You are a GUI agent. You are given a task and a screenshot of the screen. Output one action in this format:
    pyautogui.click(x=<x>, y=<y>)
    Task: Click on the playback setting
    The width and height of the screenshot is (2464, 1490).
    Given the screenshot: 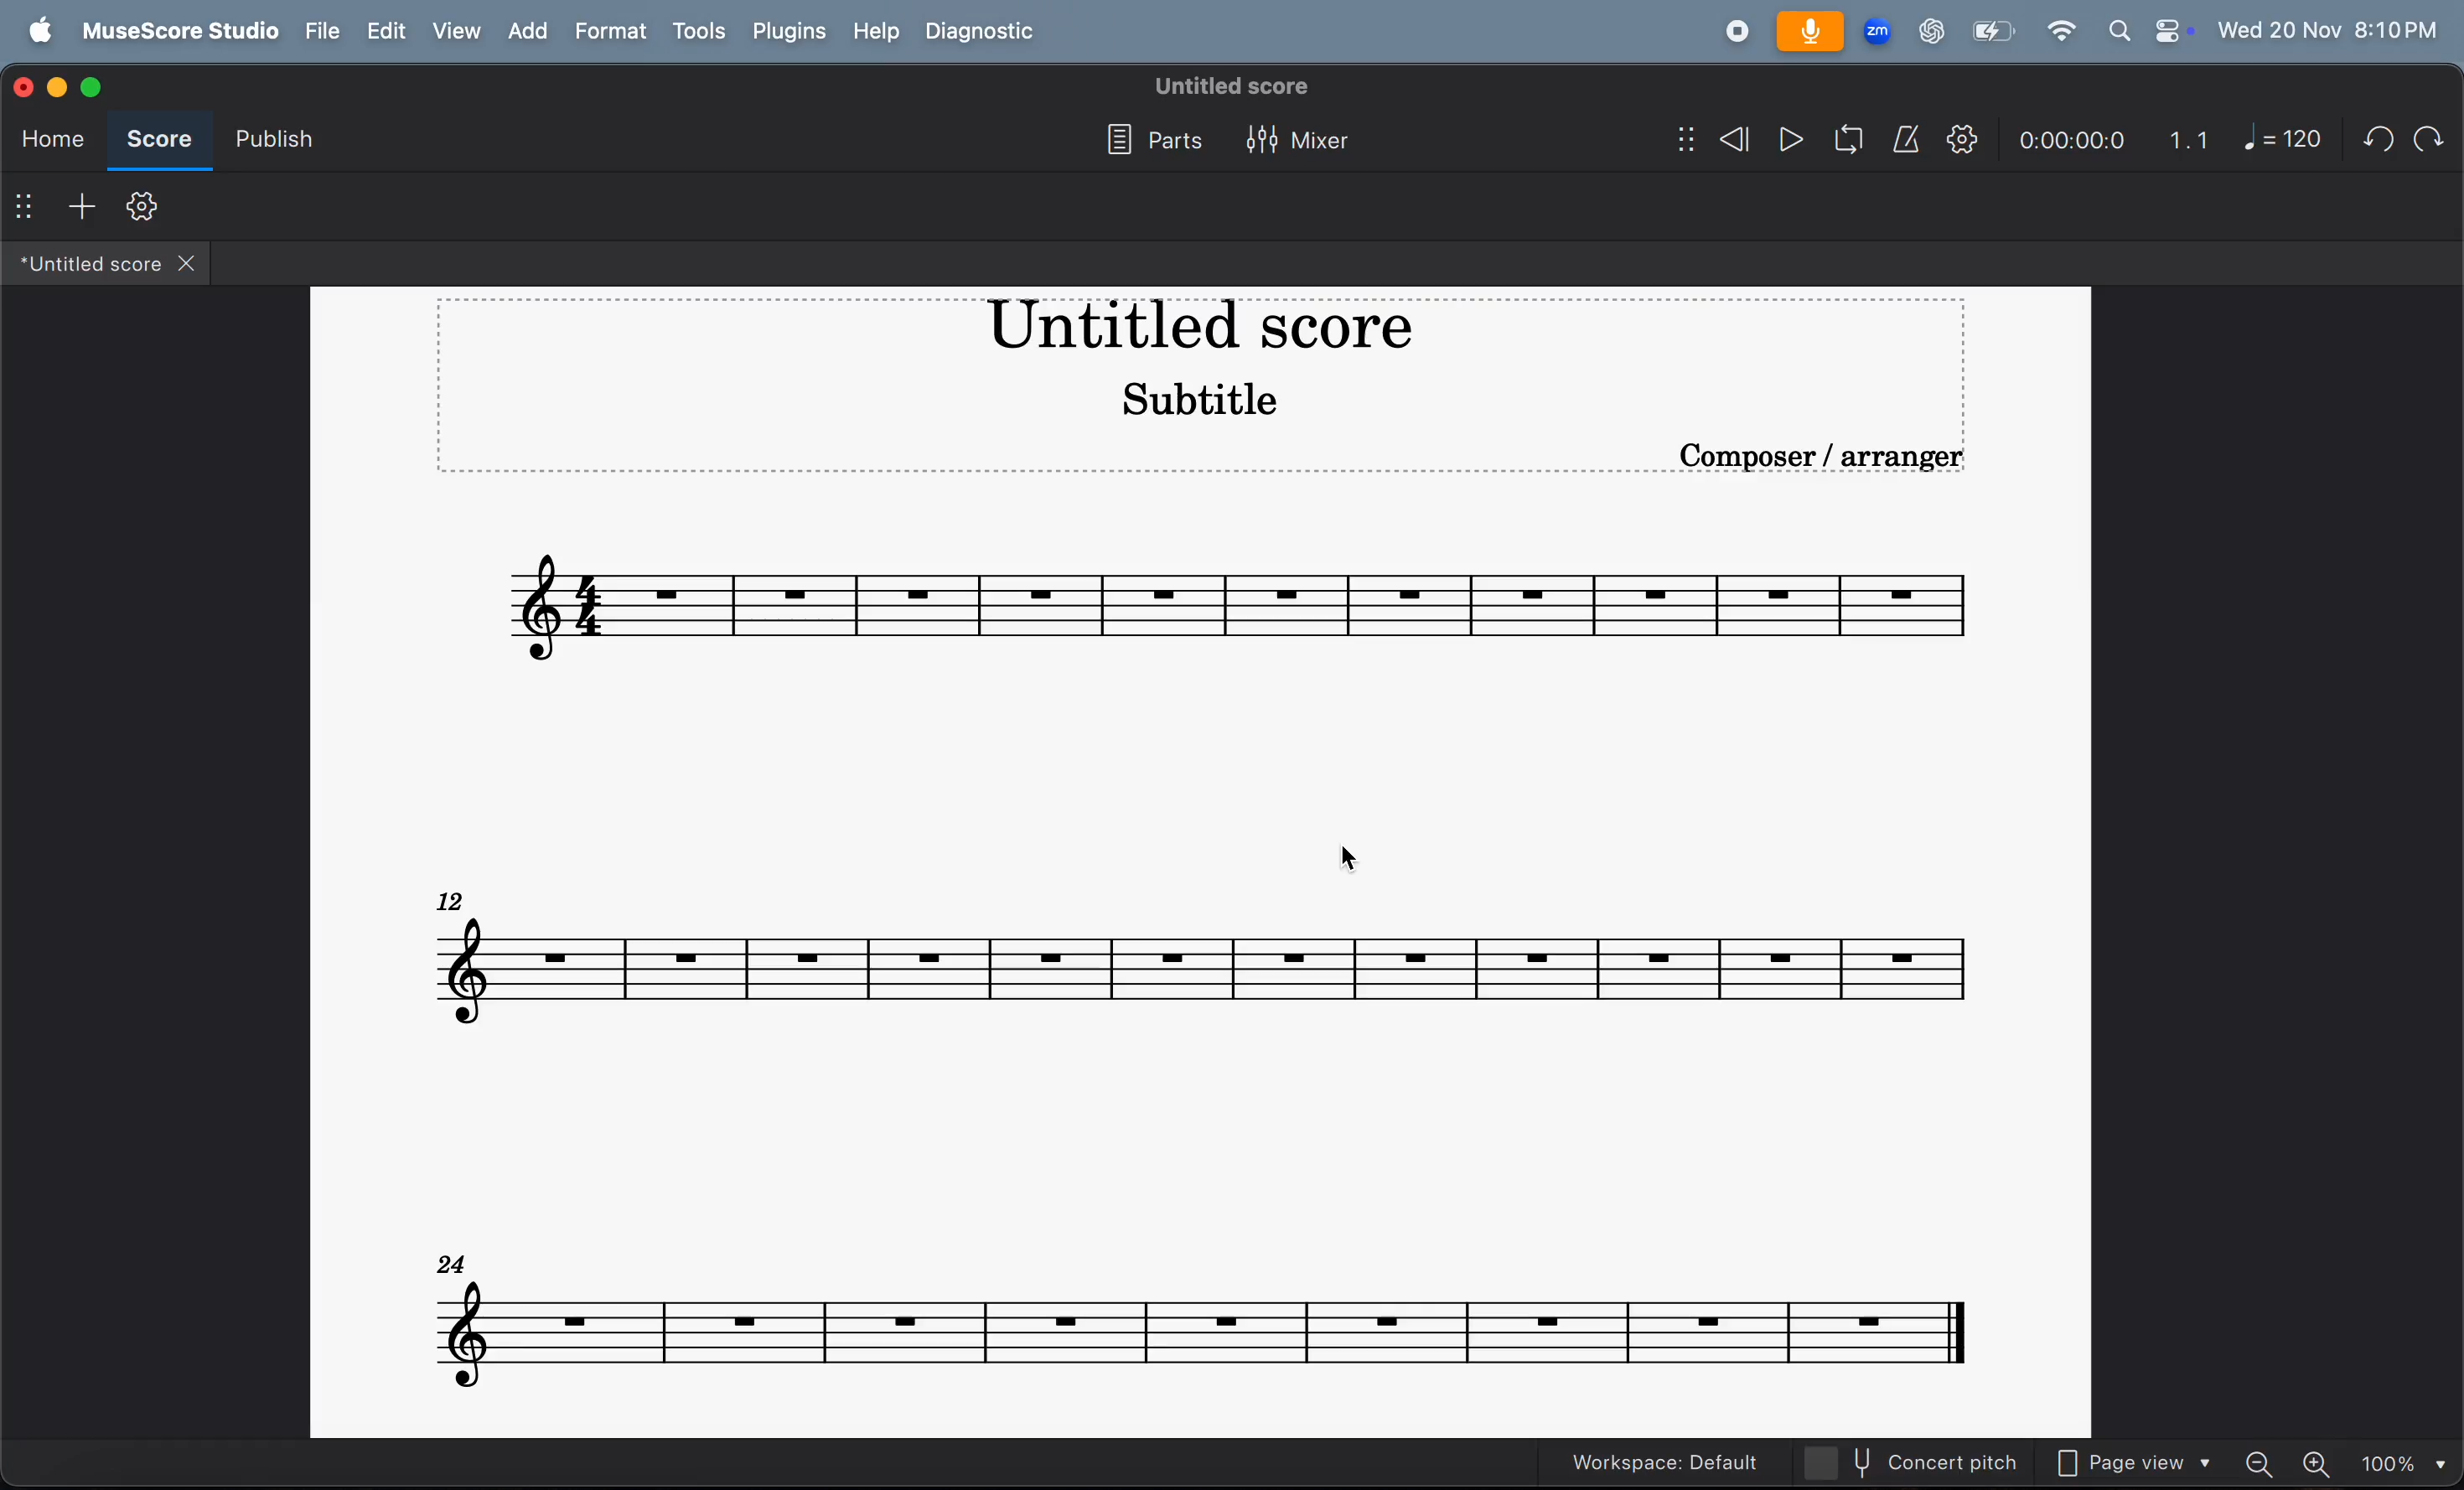 What is the action you would take?
    pyautogui.click(x=1962, y=142)
    